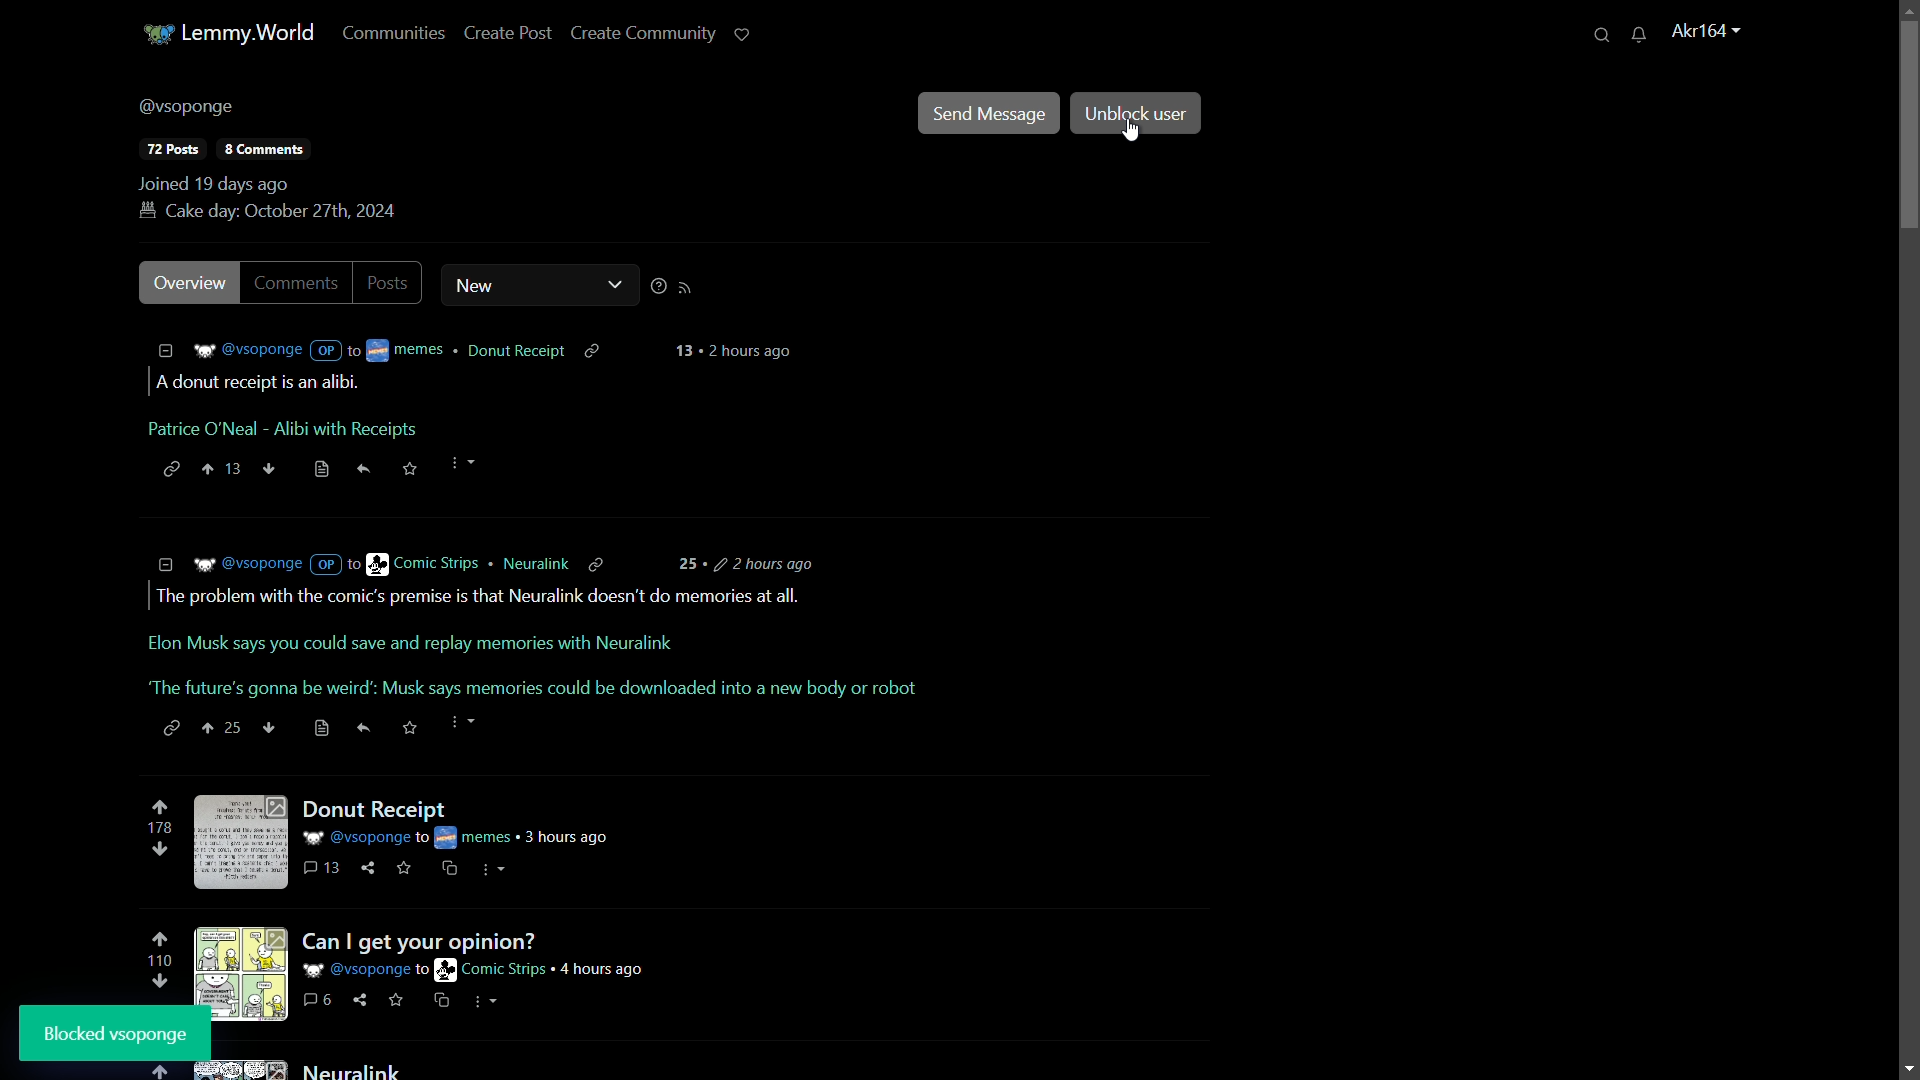  Describe the element at coordinates (173, 149) in the screenshot. I see `posts` at that location.